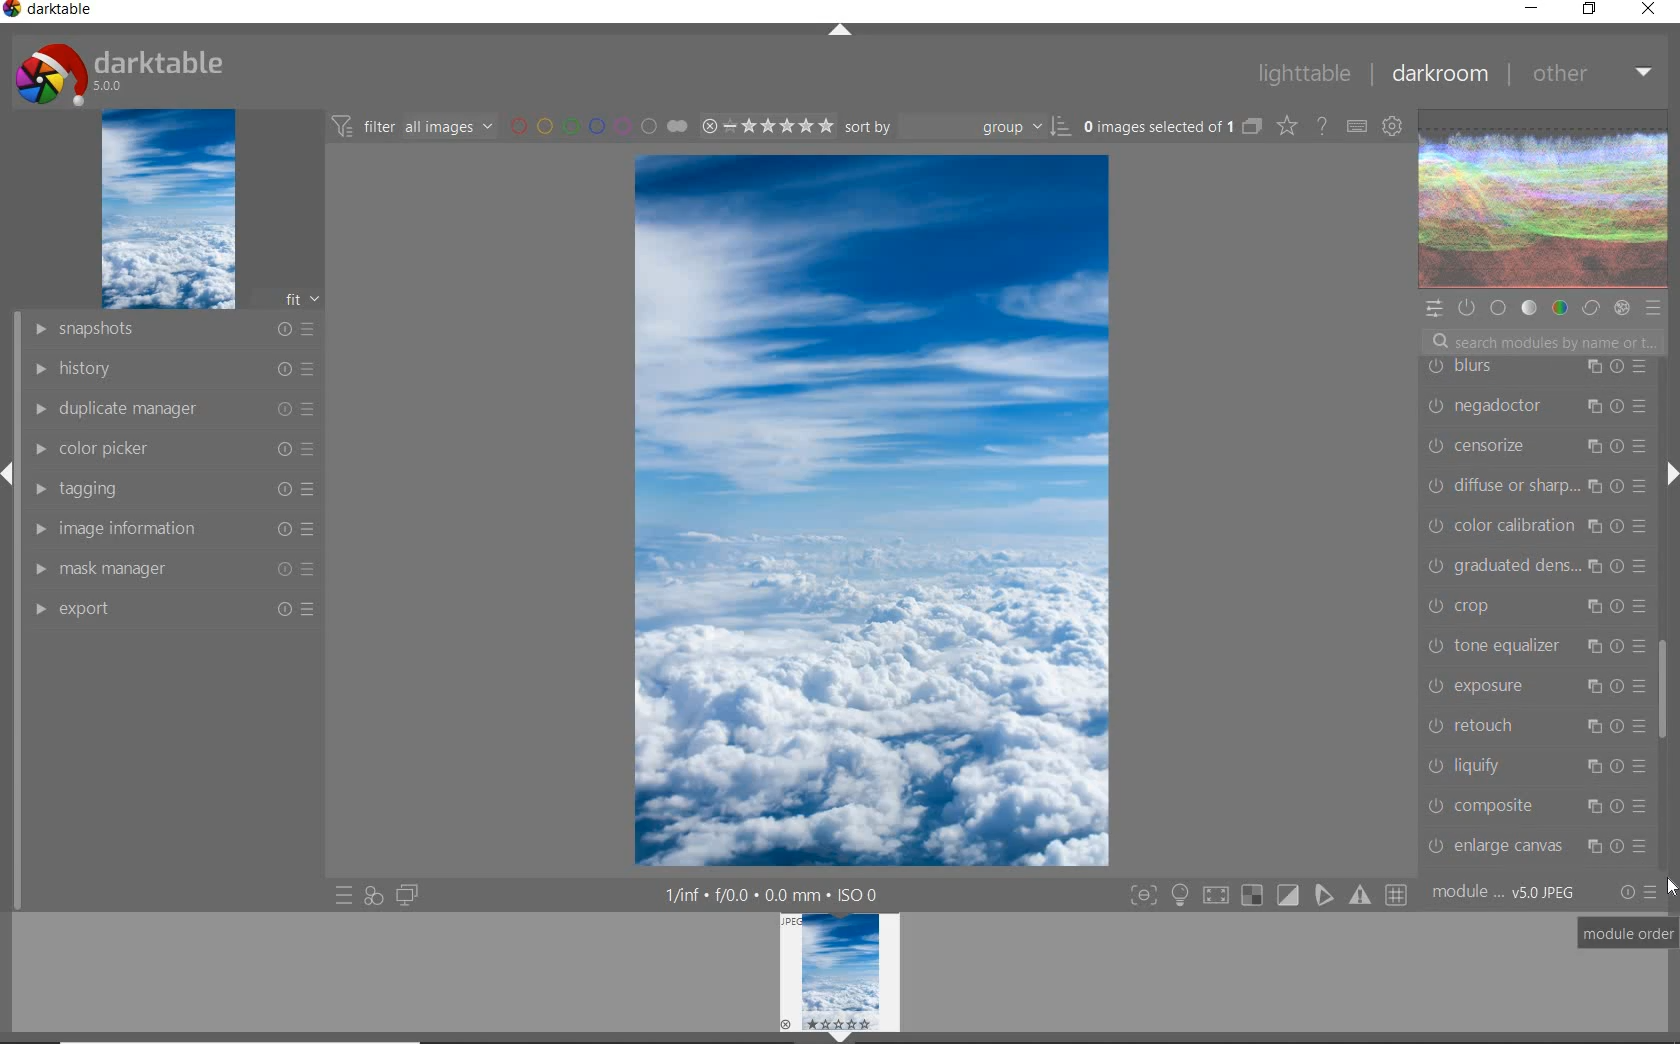 This screenshot has height=1044, width=1680. Describe the element at coordinates (343, 896) in the screenshot. I see `QUICK ACCESS TO PRESET` at that location.